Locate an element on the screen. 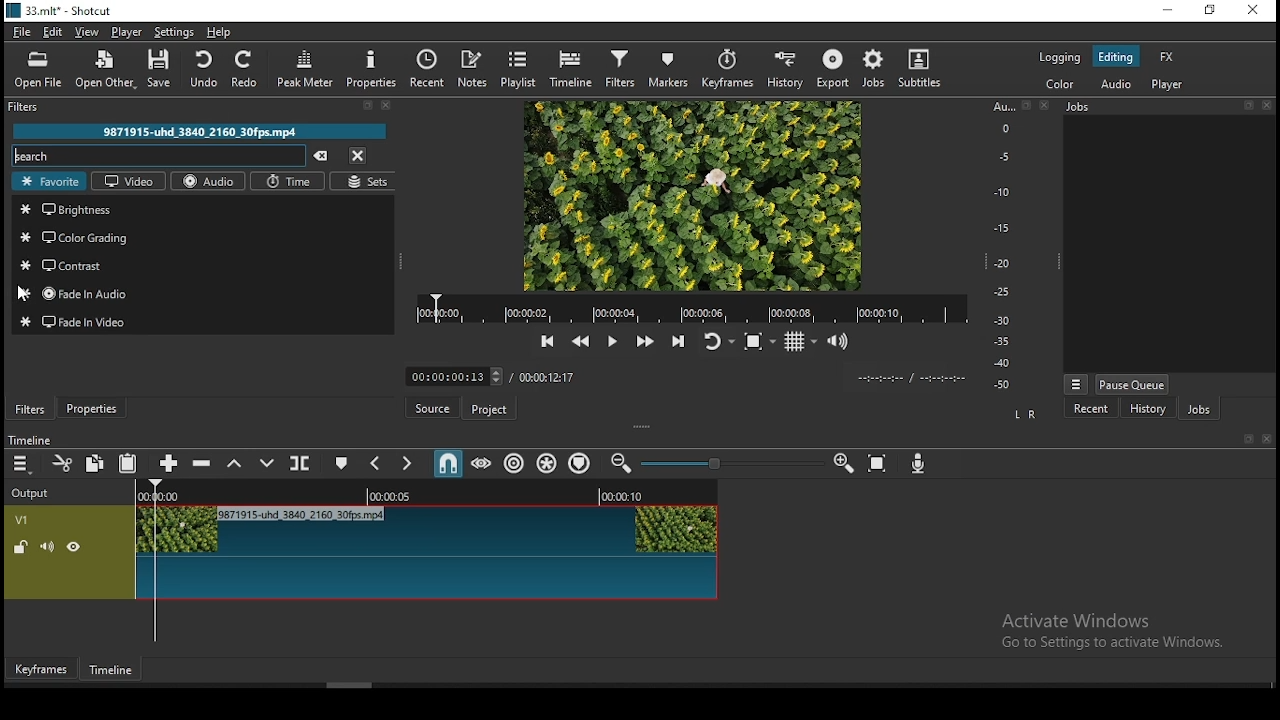  video is located at coordinates (691, 195).